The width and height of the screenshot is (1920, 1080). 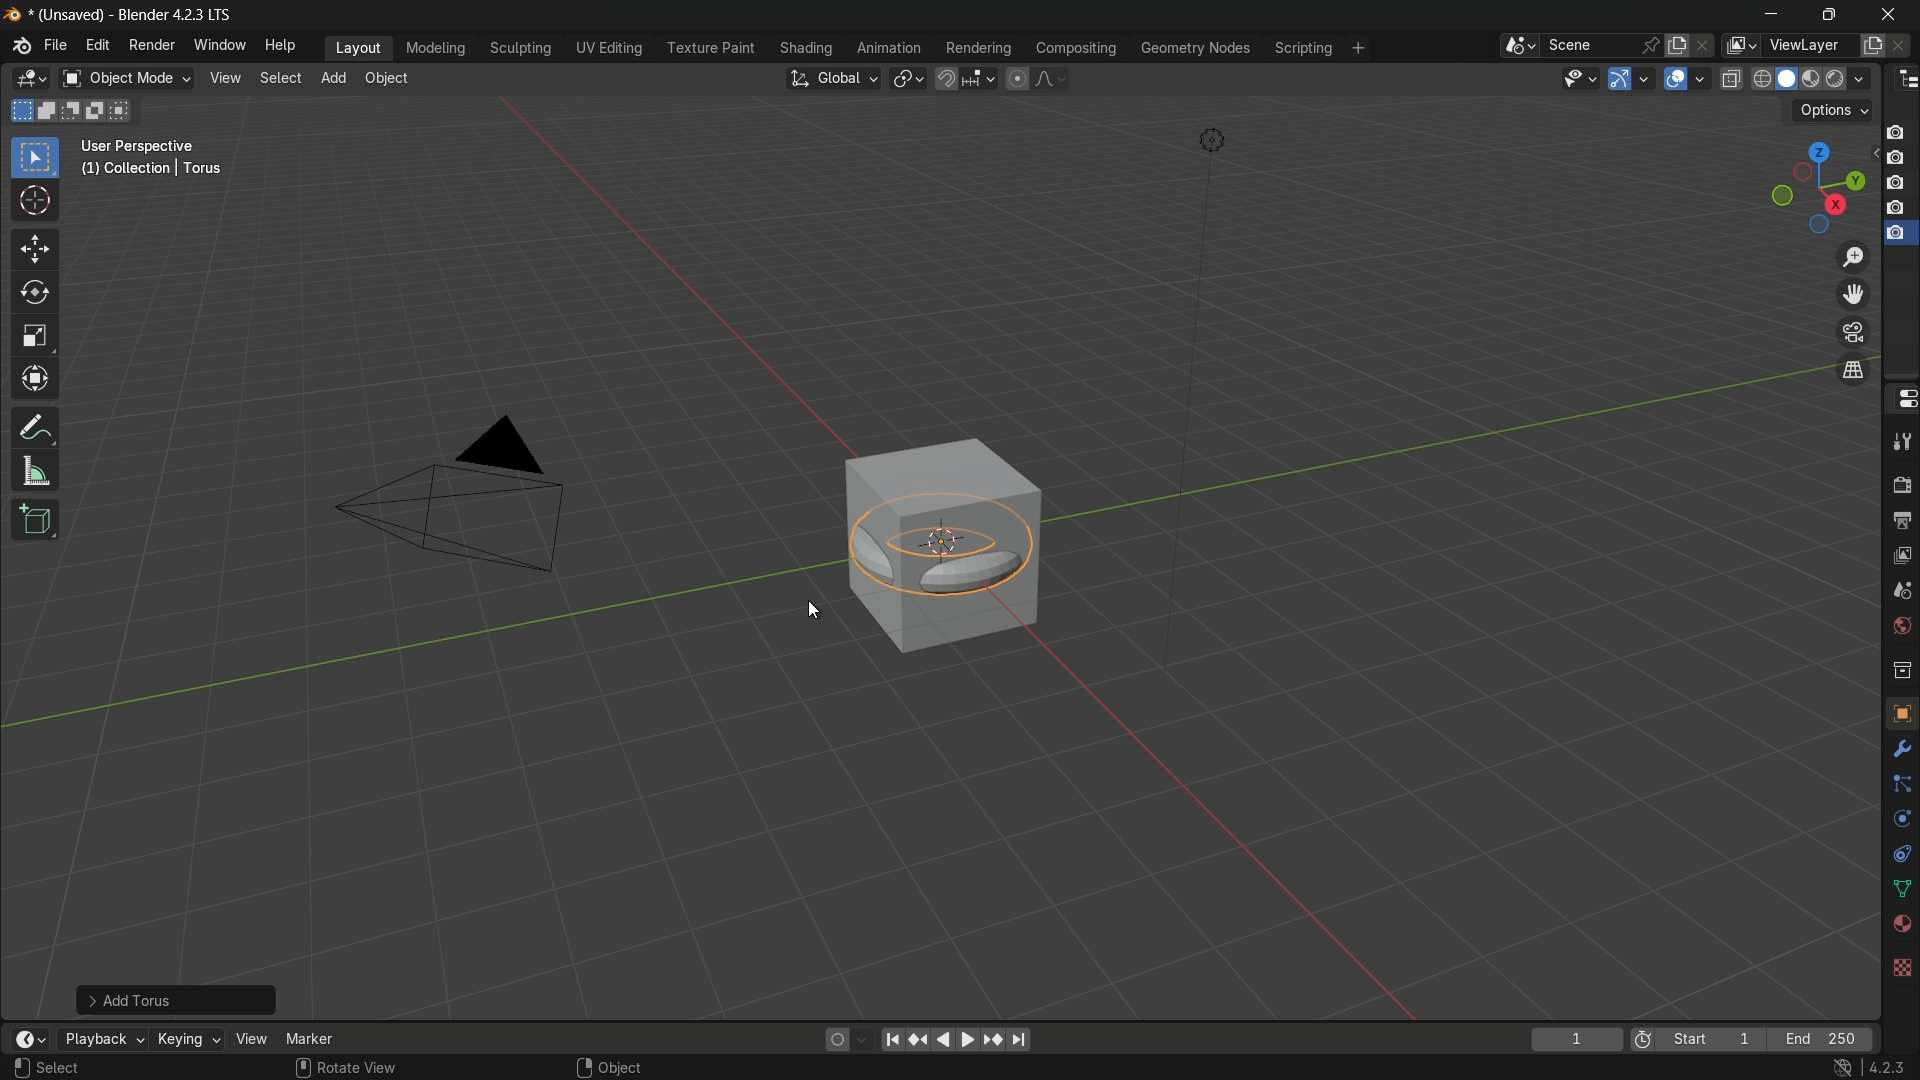 What do you see at coordinates (36, 427) in the screenshot?
I see `annotate` at bounding box center [36, 427].